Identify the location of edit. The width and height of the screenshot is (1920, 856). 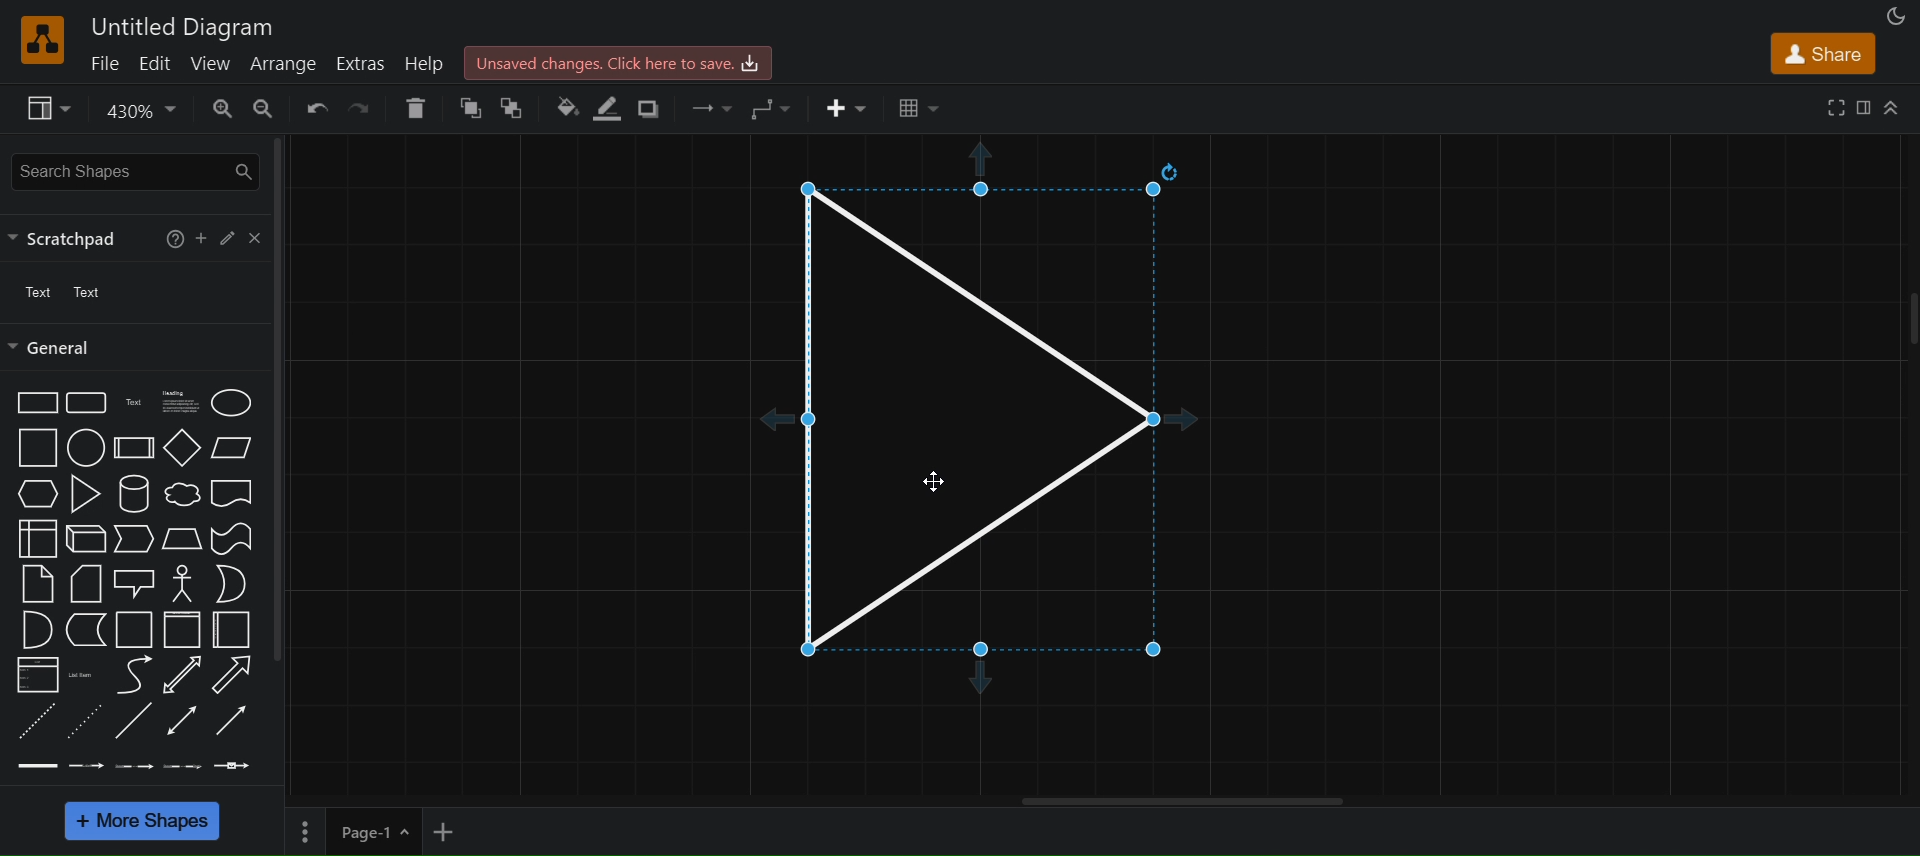
(157, 62).